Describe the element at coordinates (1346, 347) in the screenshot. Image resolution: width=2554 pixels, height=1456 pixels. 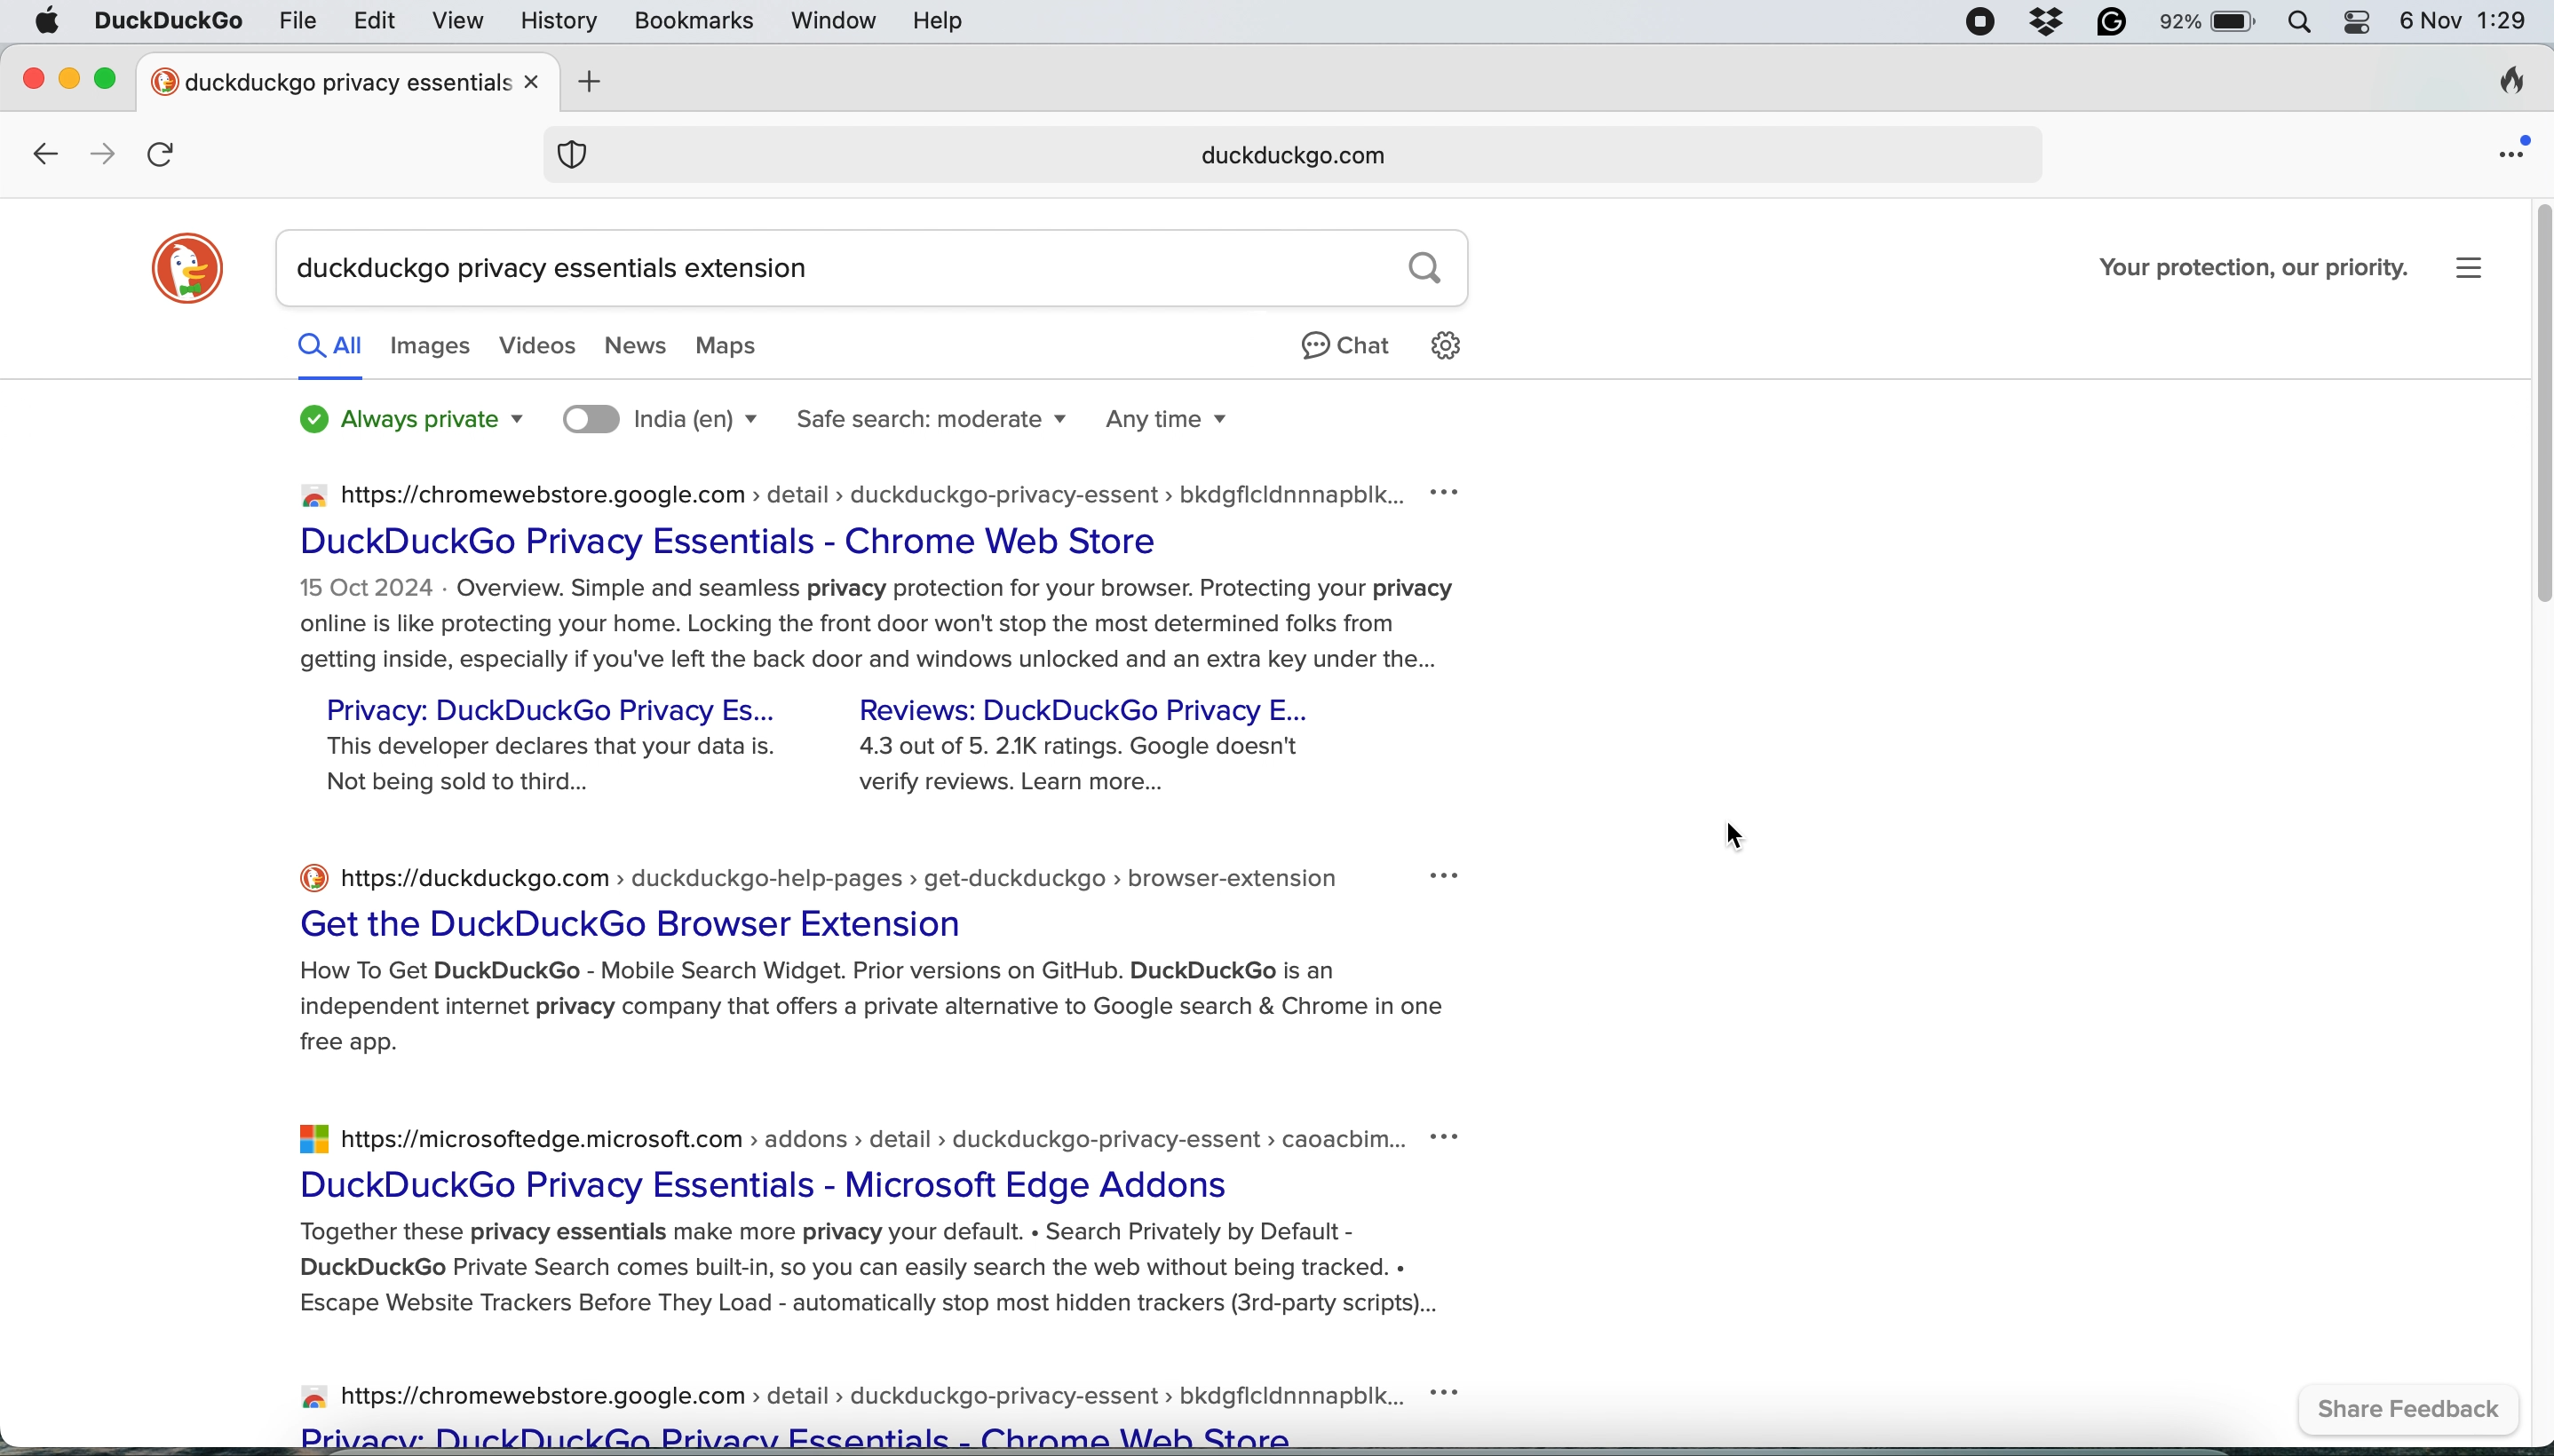
I see `chat` at that location.